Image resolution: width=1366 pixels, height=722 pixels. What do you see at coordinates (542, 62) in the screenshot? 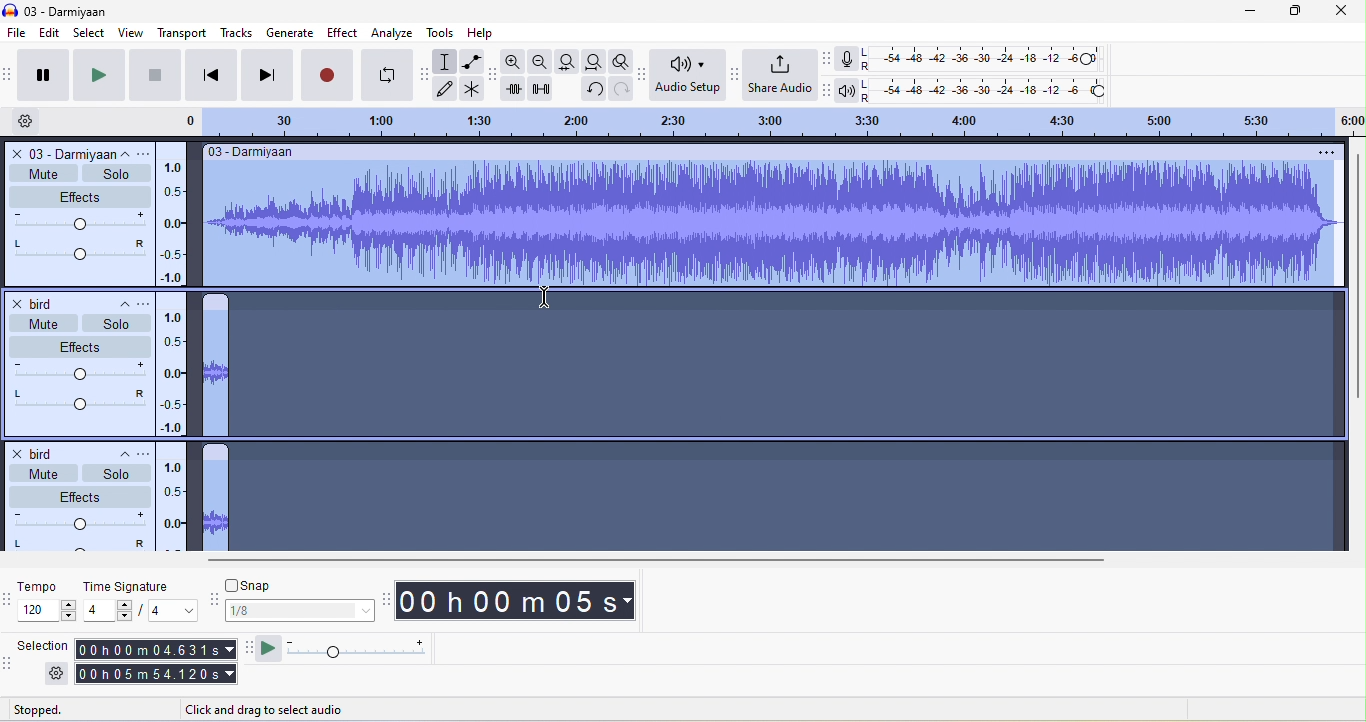
I see `zoom out` at bounding box center [542, 62].